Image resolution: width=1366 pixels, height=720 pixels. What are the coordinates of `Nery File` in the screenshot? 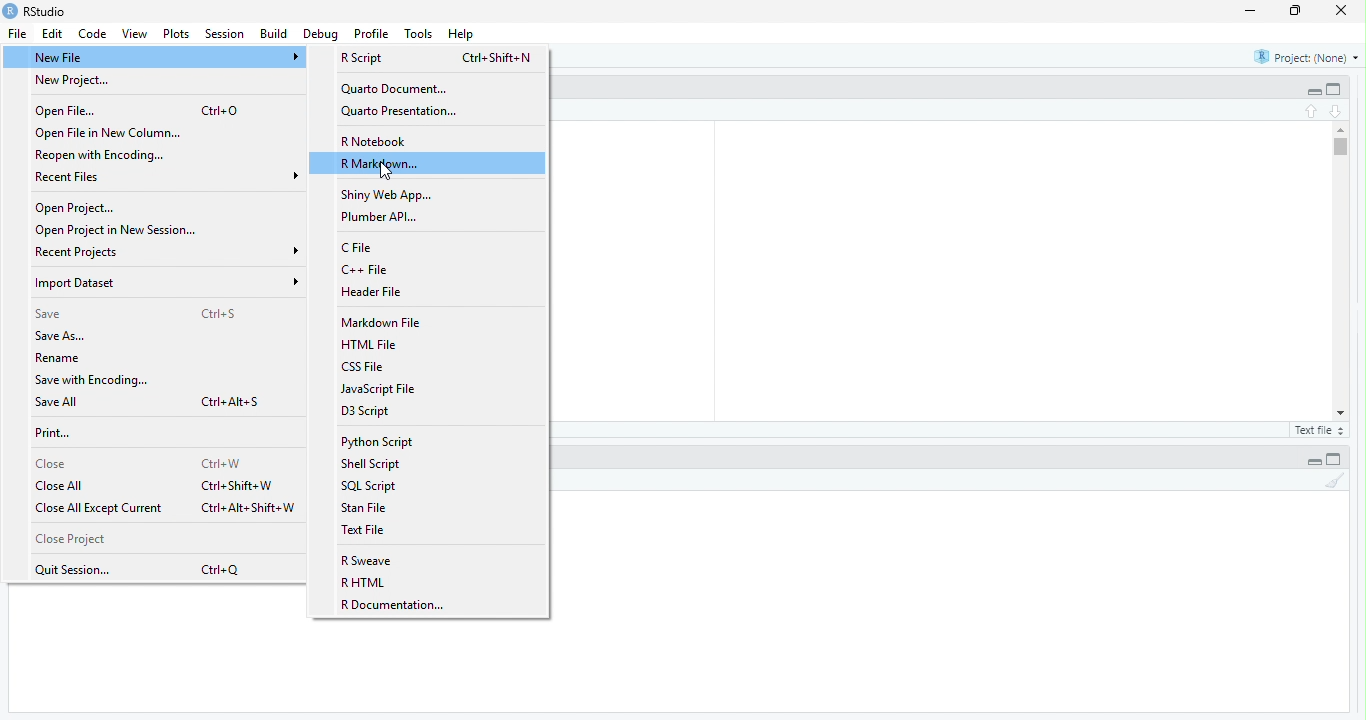 It's located at (166, 58).